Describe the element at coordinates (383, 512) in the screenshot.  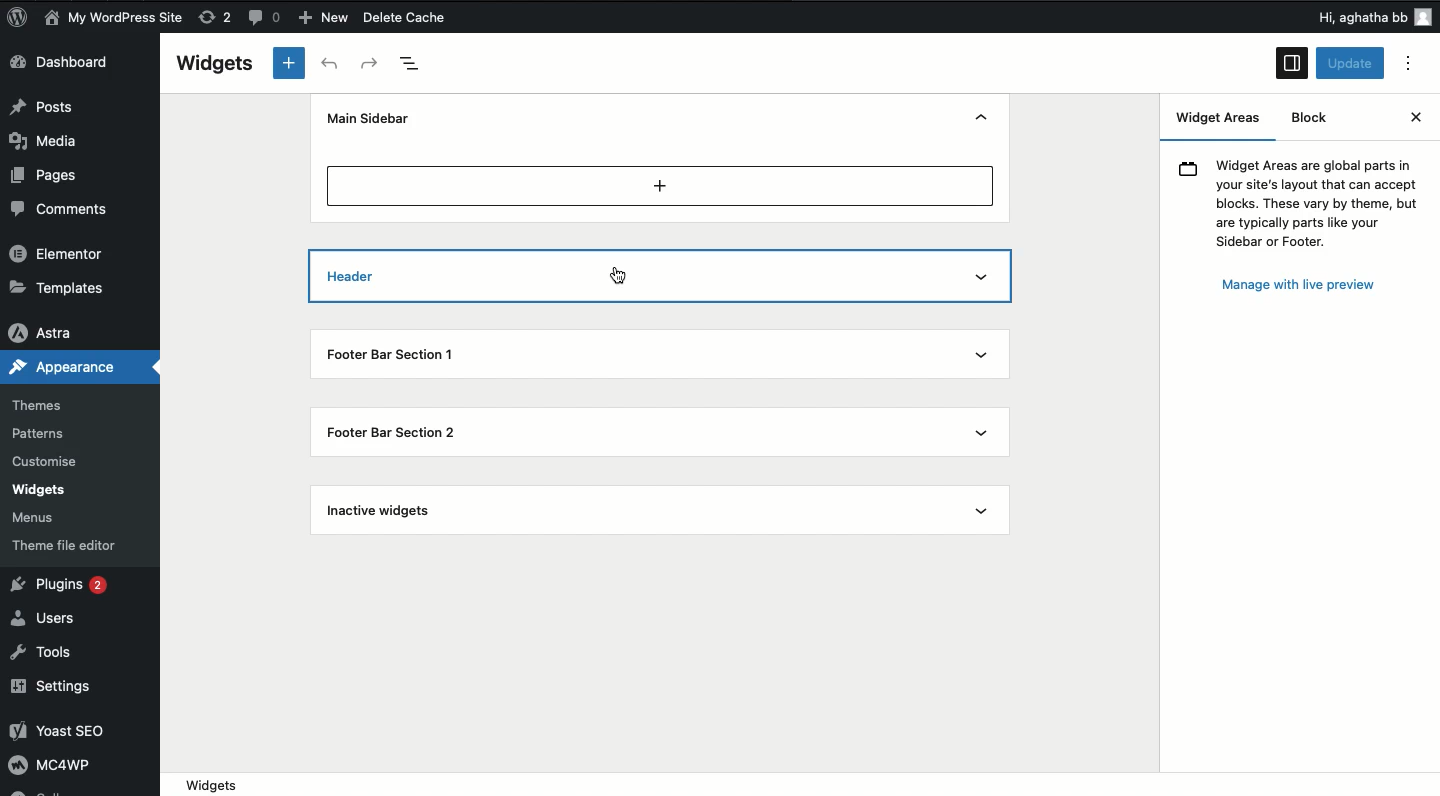
I see `Inactive widgets` at that location.